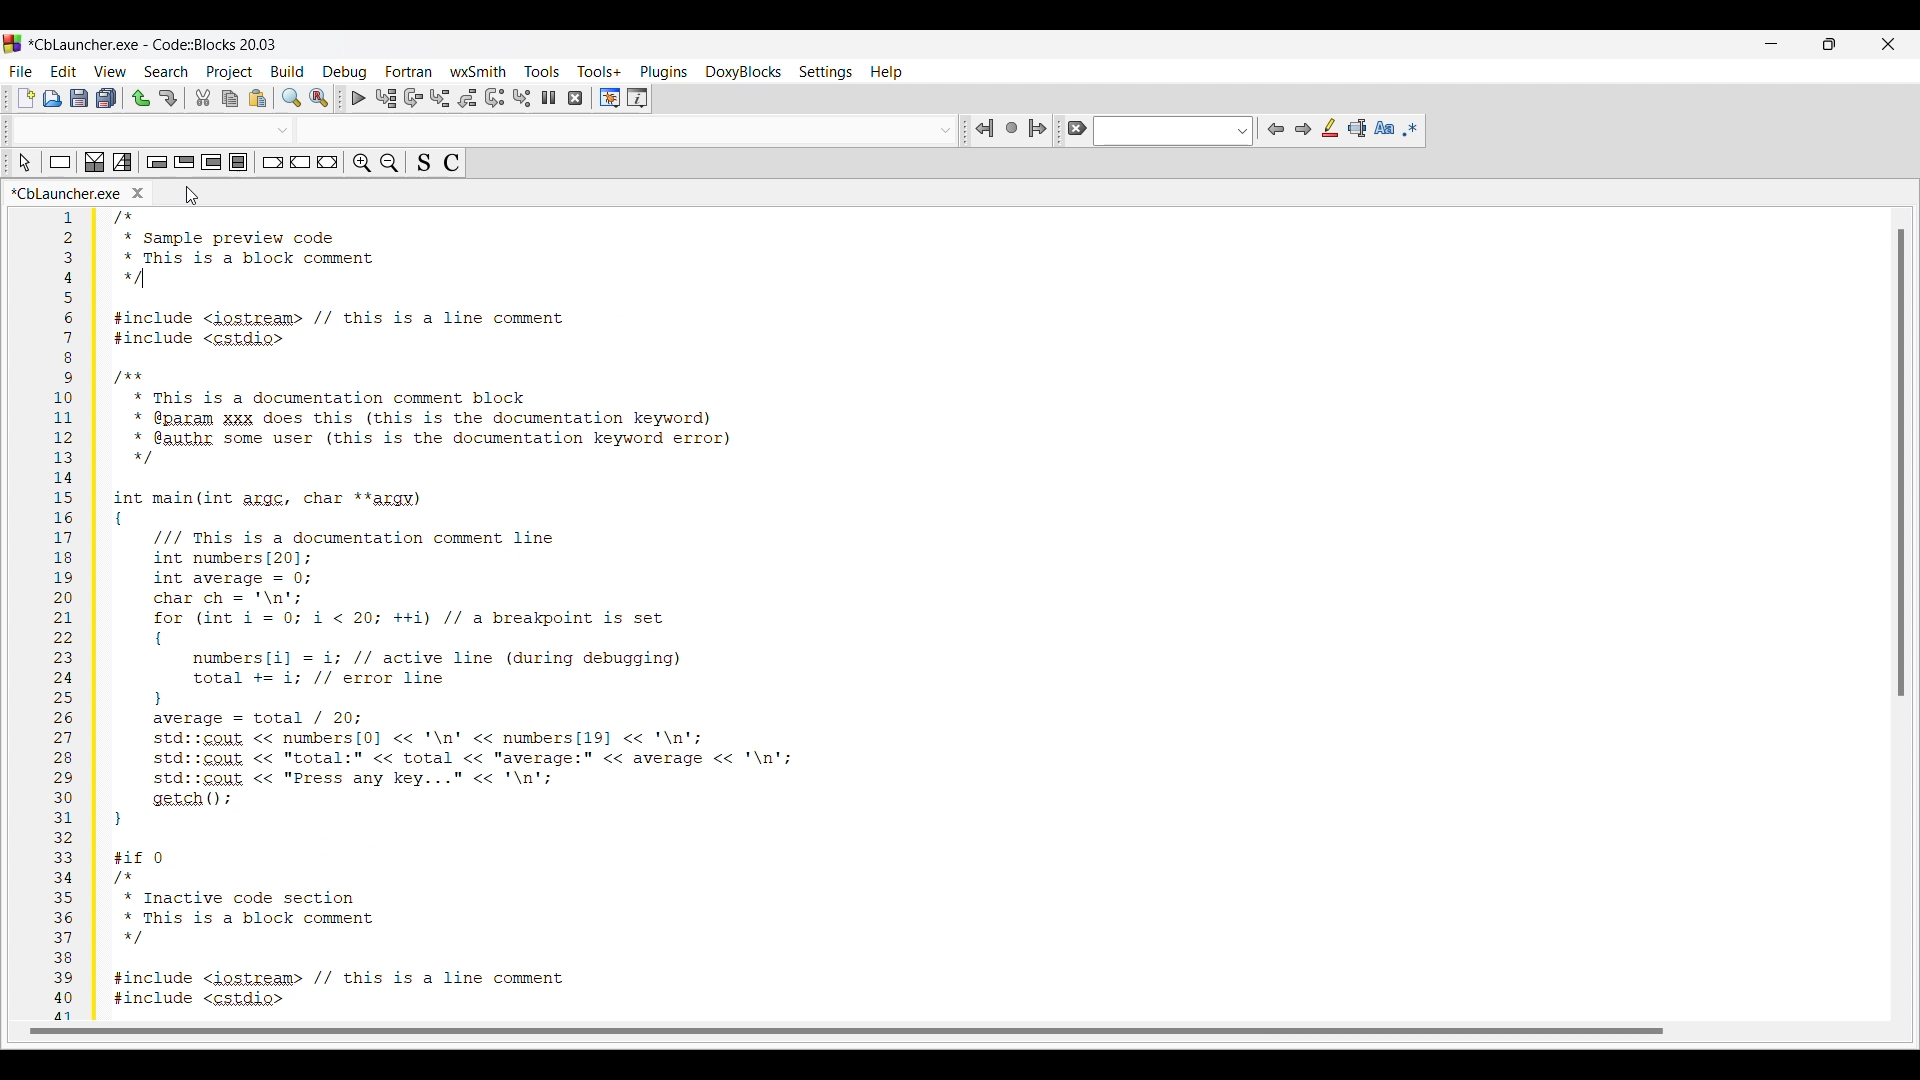 The width and height of the screenshot is (1920, 1080). Describe the element at coordinates (599, 72) in the screenshot. I see `Tools+ menu` at that location.